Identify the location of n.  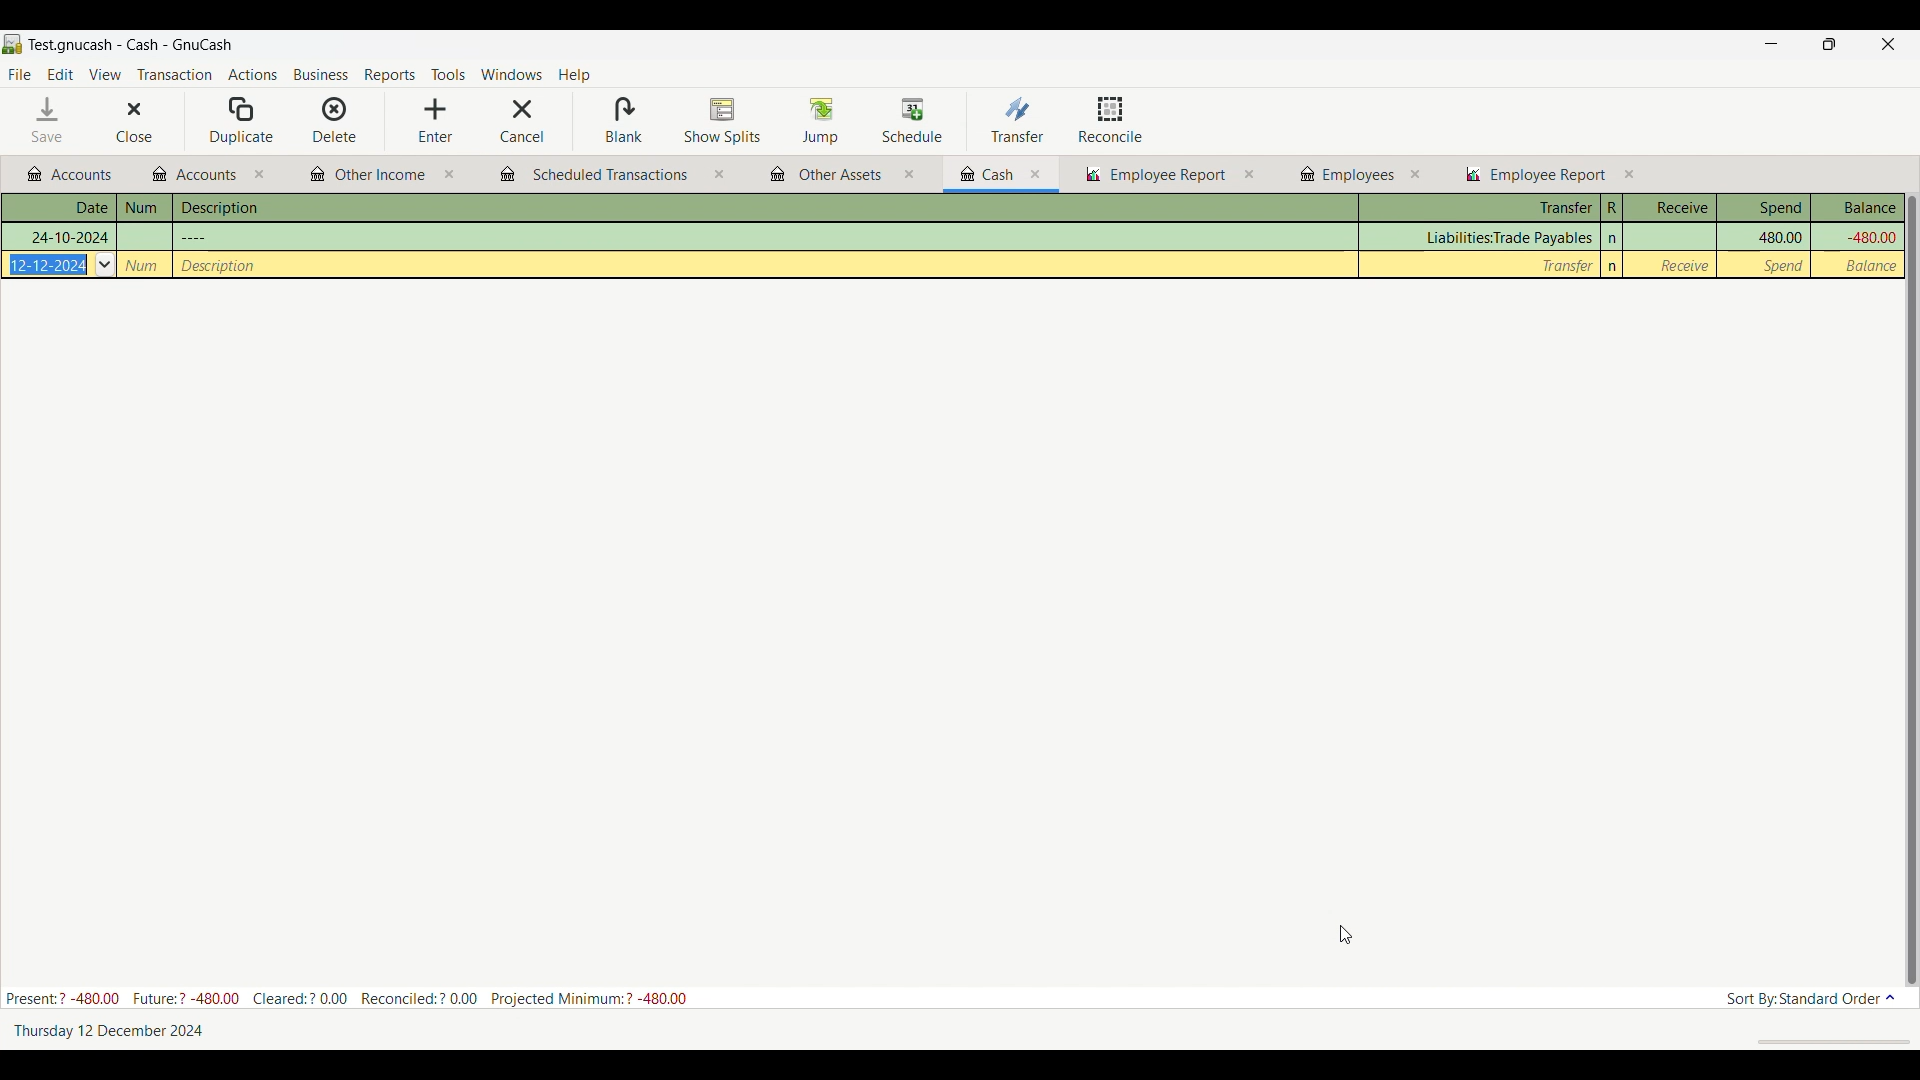
(1613, 266).